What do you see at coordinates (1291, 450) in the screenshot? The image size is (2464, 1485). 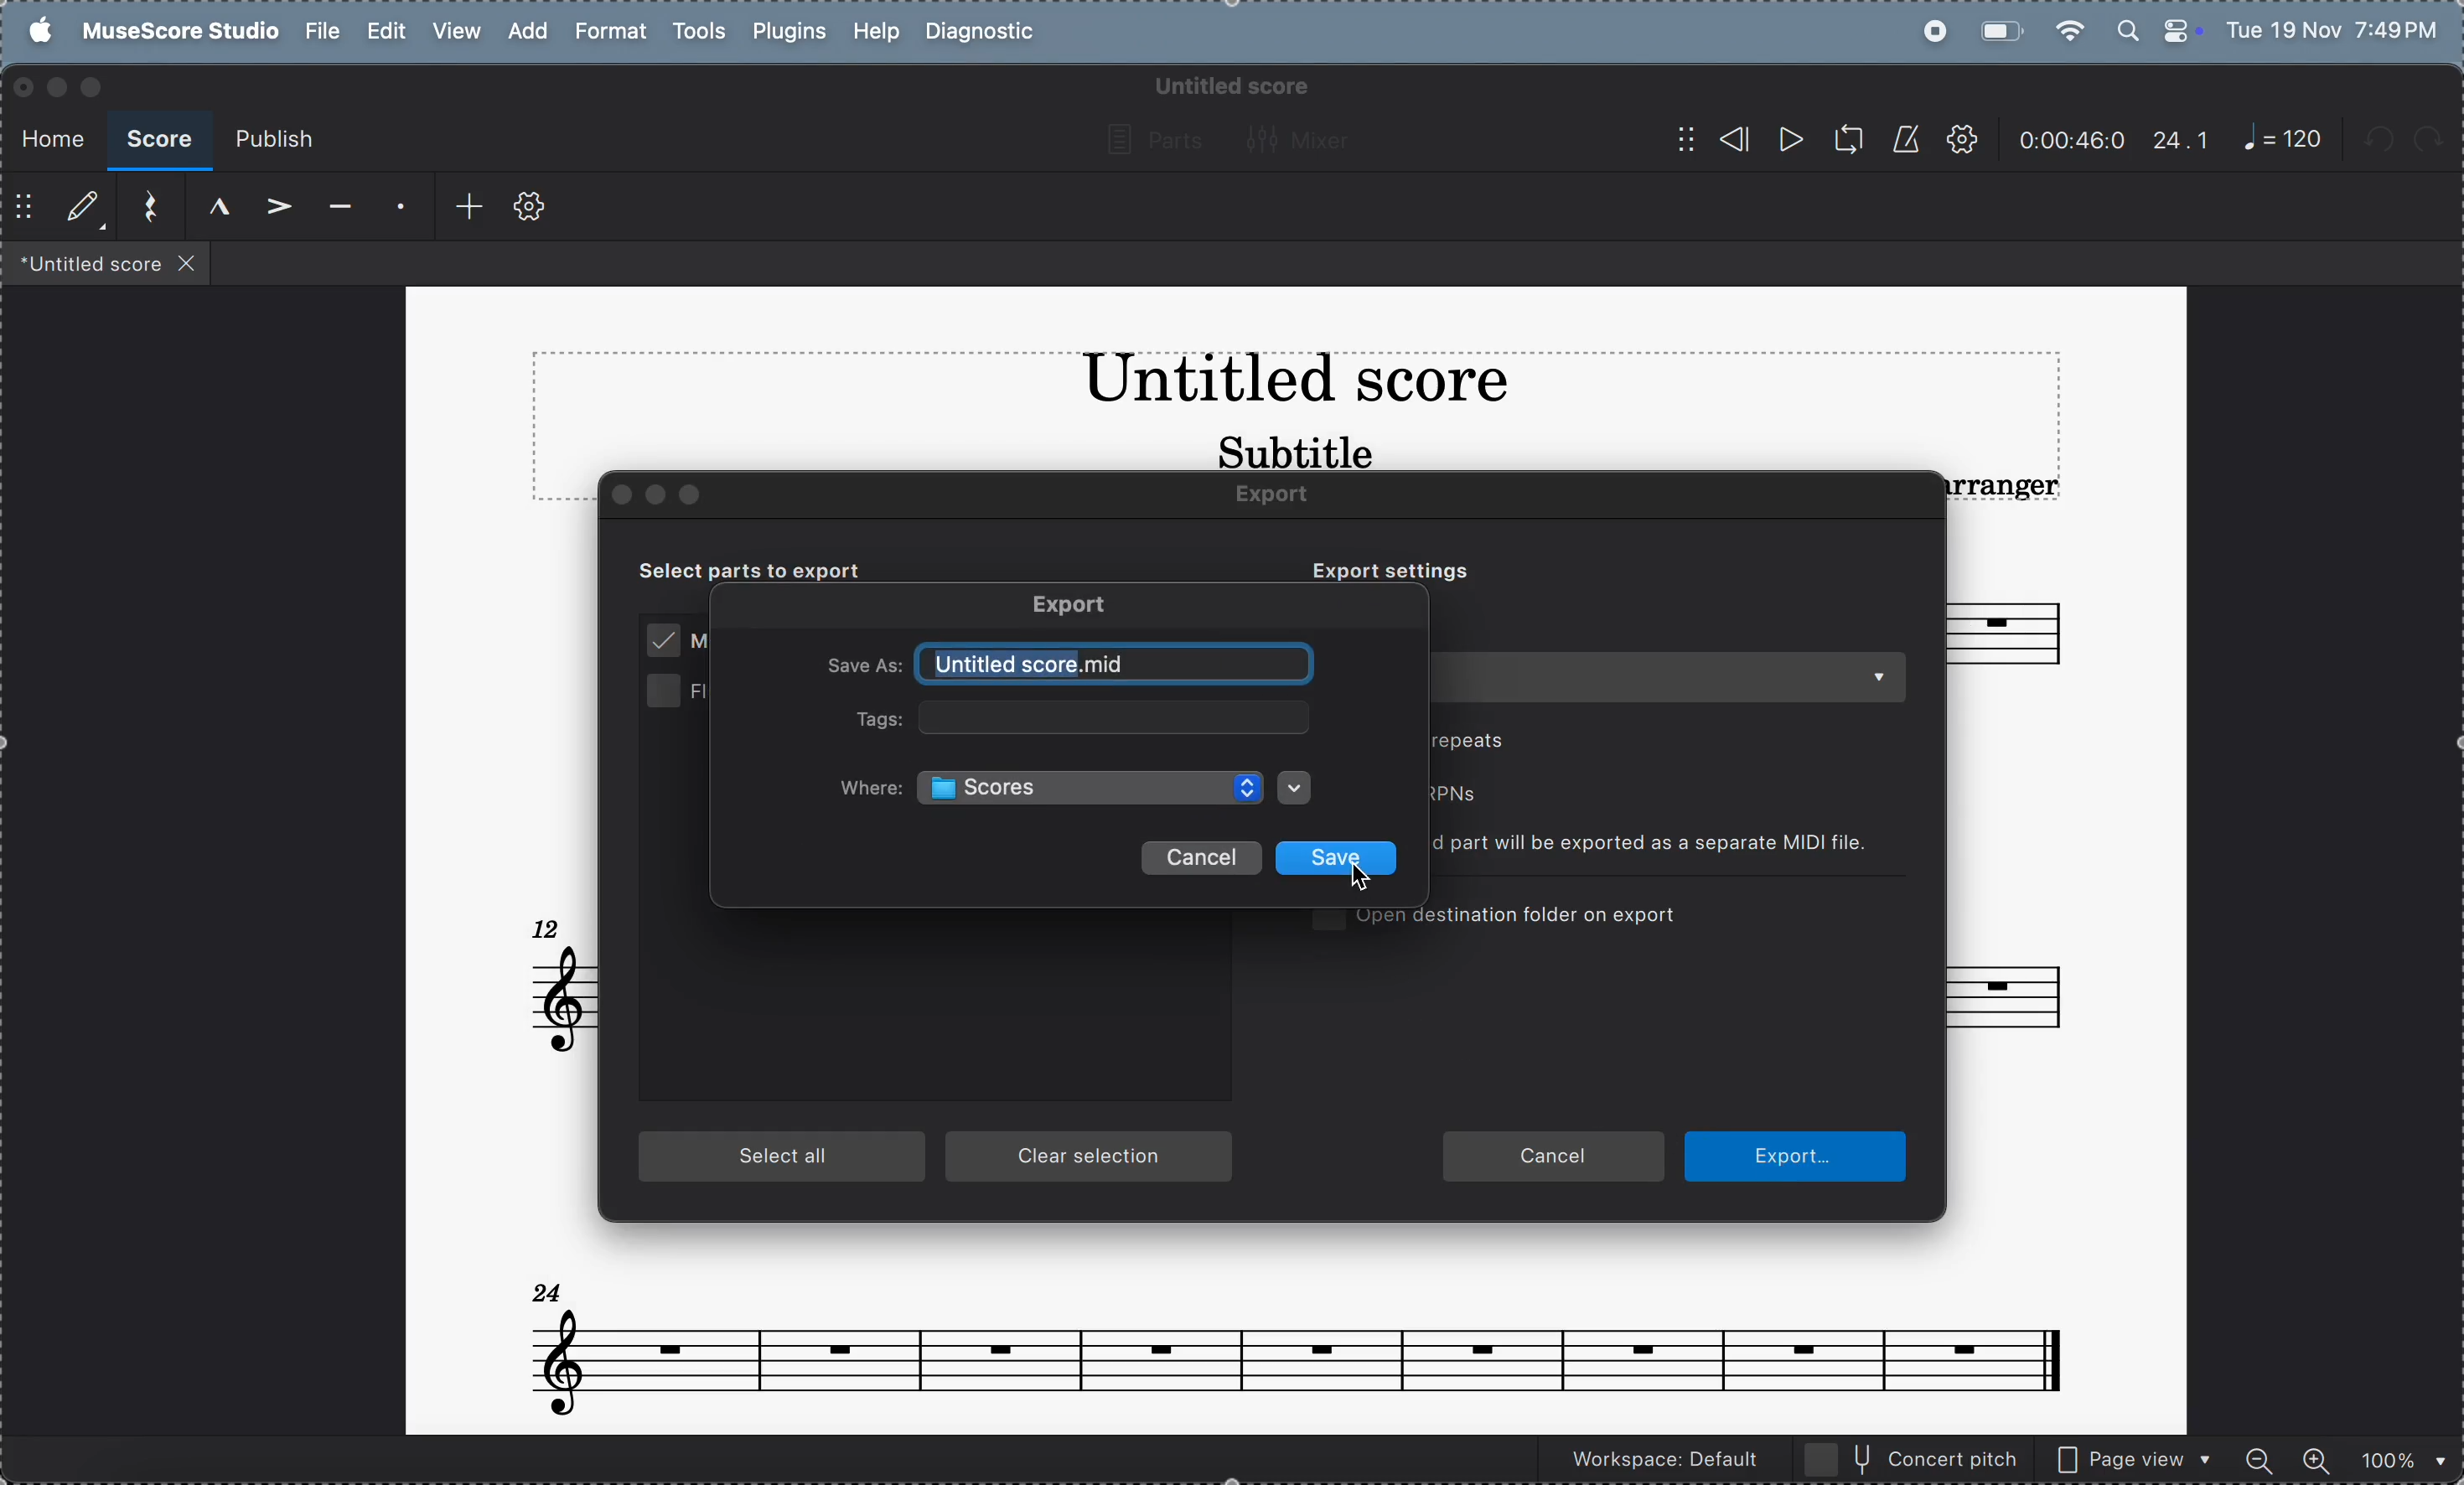 I see `subtitle` at bounding box center [1291, 450].